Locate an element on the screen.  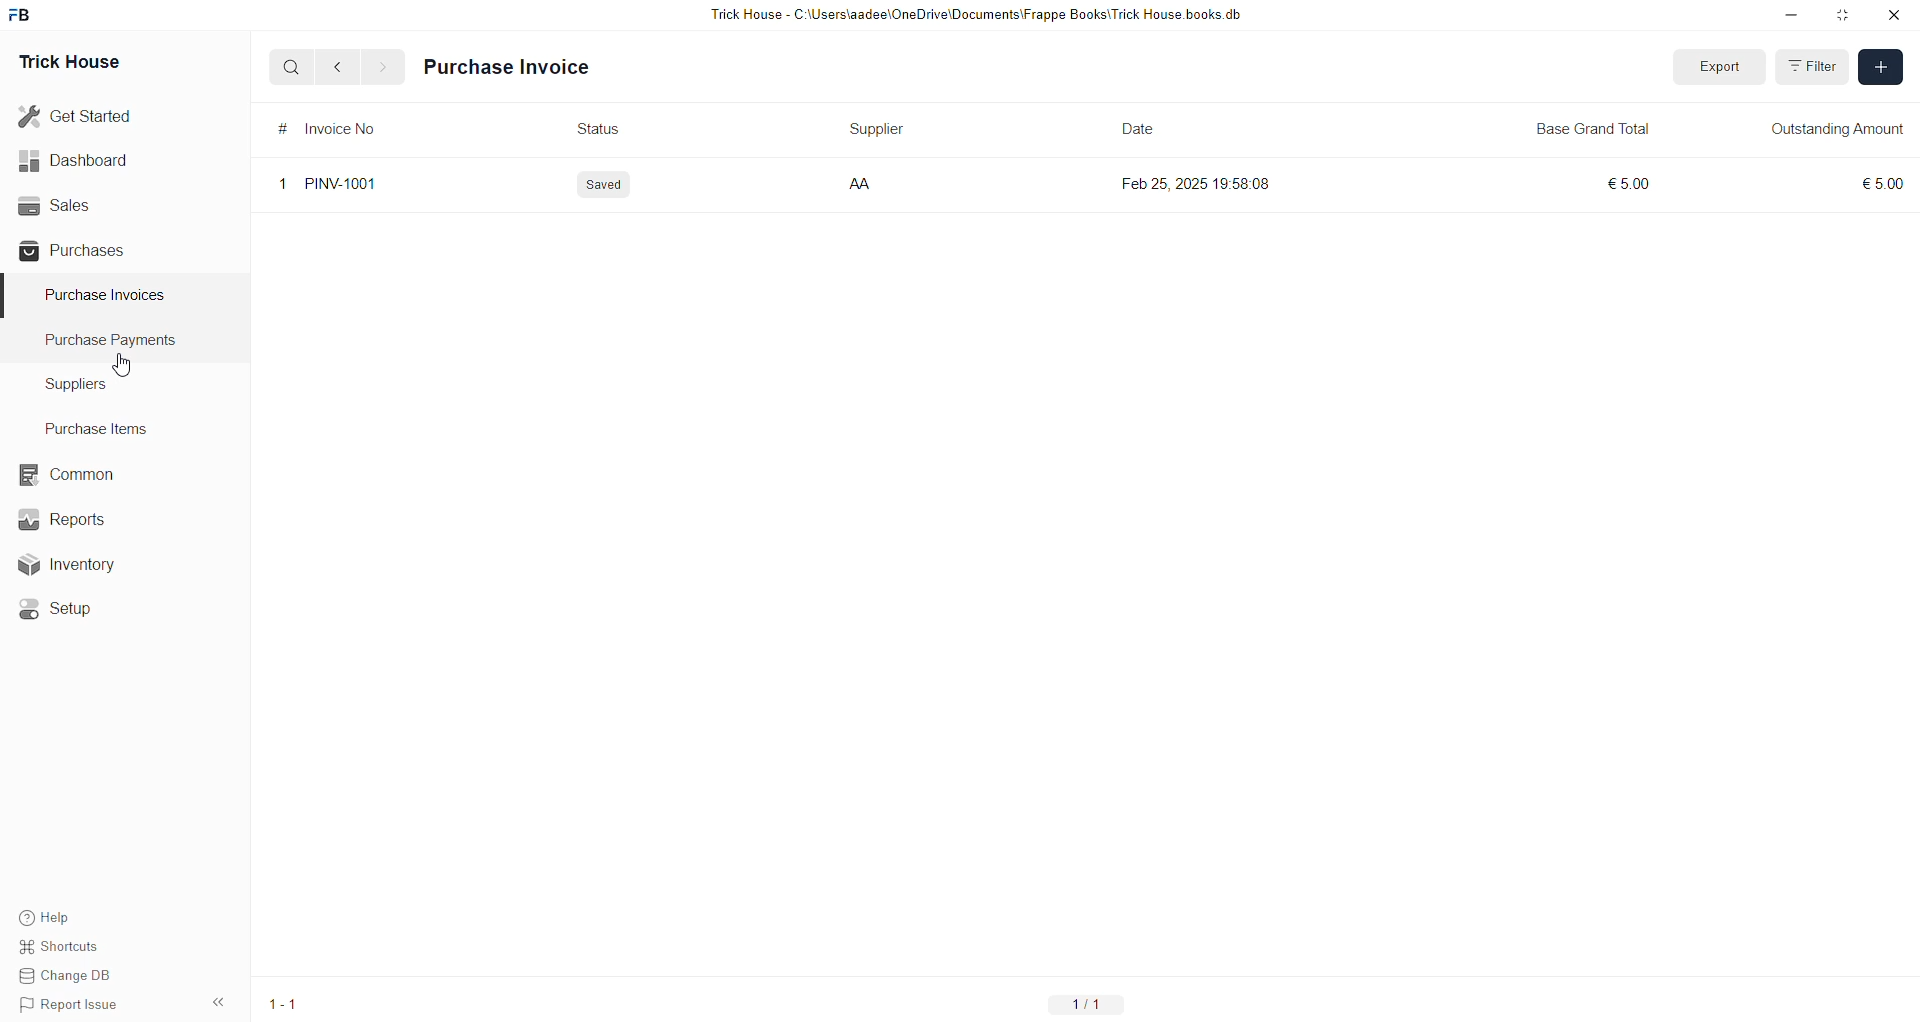
 Date is located at coordinates (1149, 125).